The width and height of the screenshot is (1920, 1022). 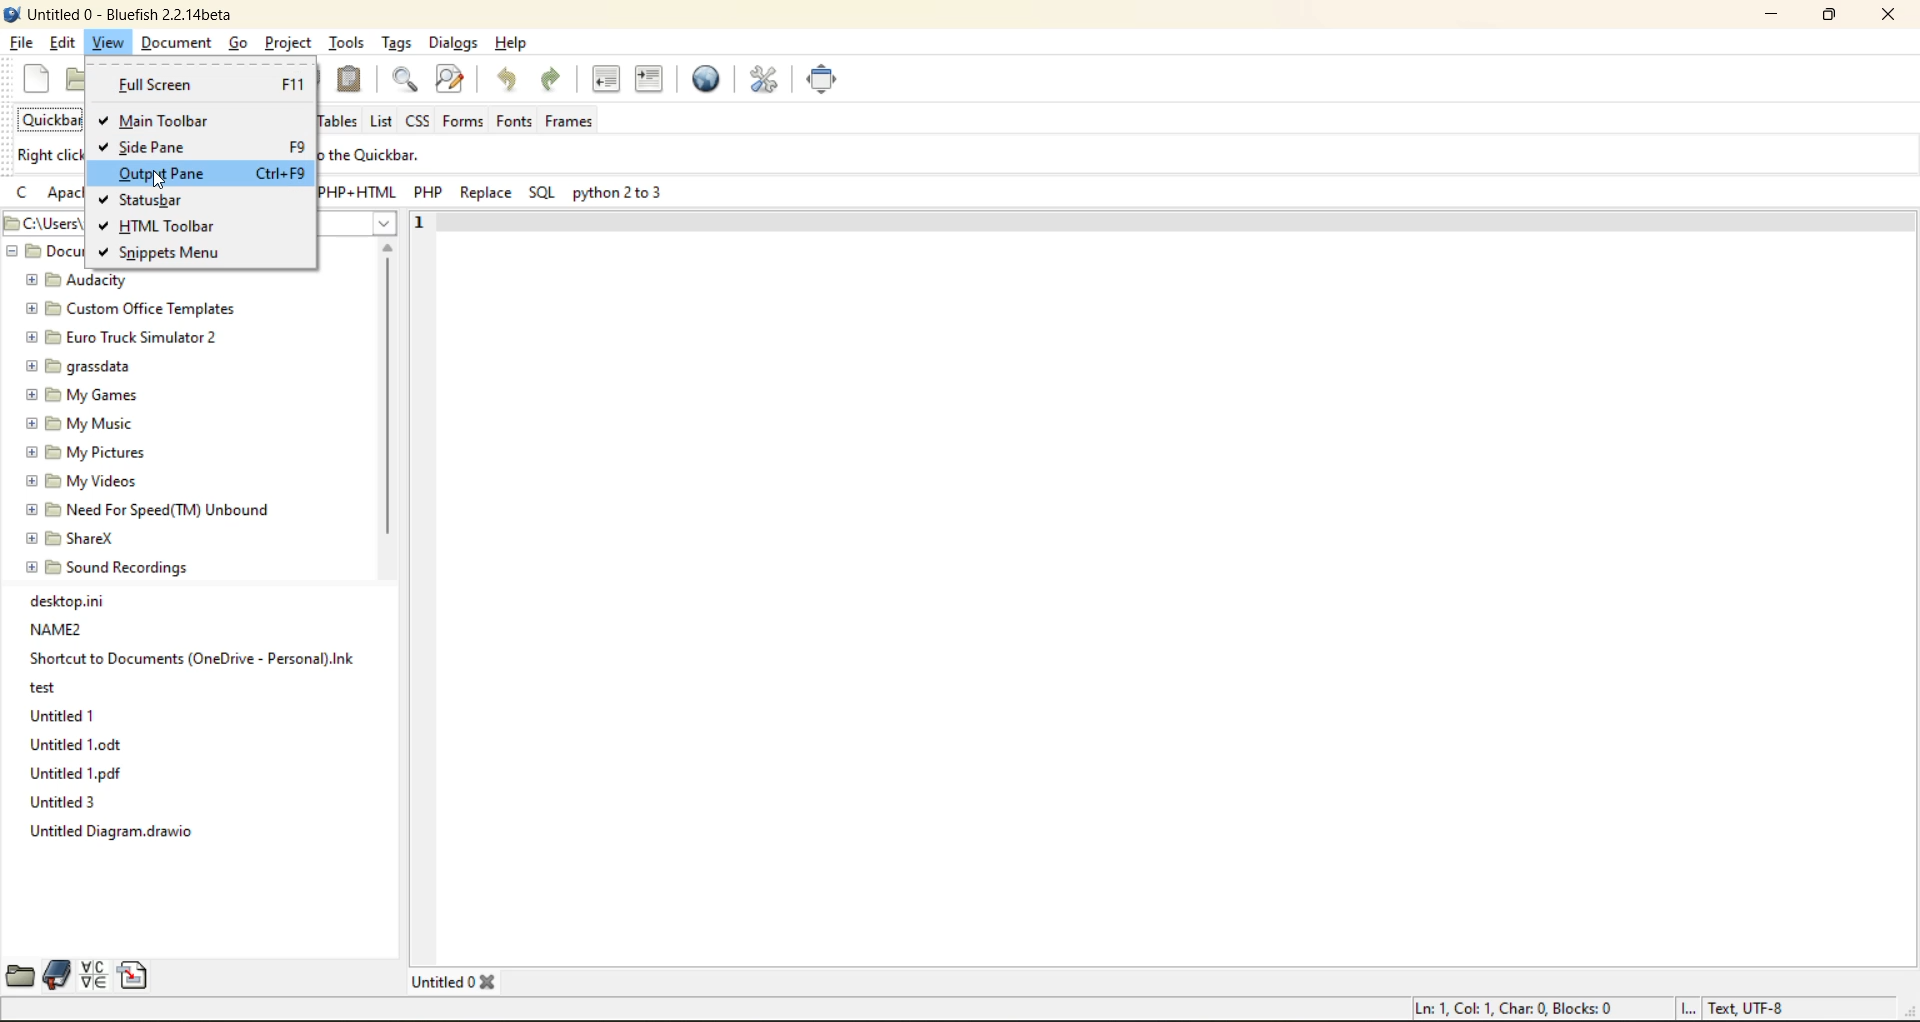 I want to click on undo, so click(x=515, y=80).